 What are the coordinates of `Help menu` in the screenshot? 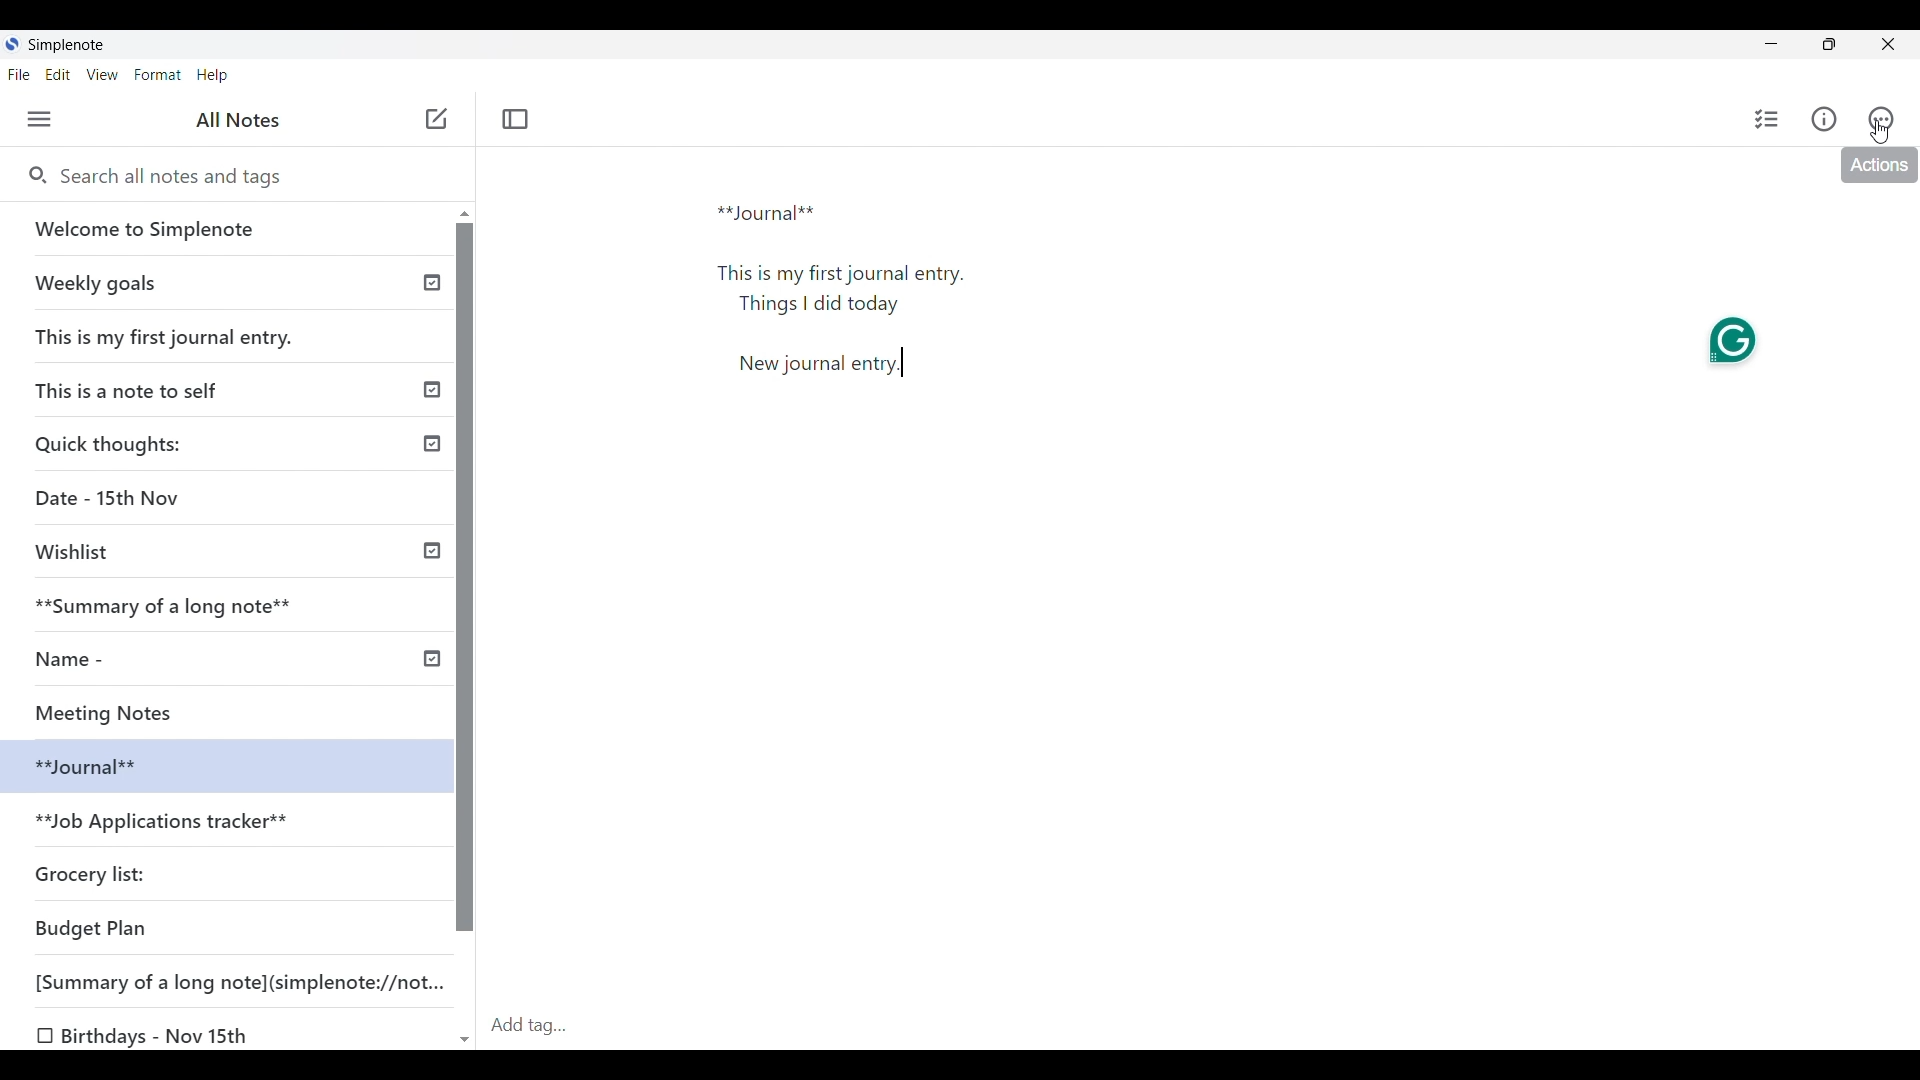 It's located at (213, 76).